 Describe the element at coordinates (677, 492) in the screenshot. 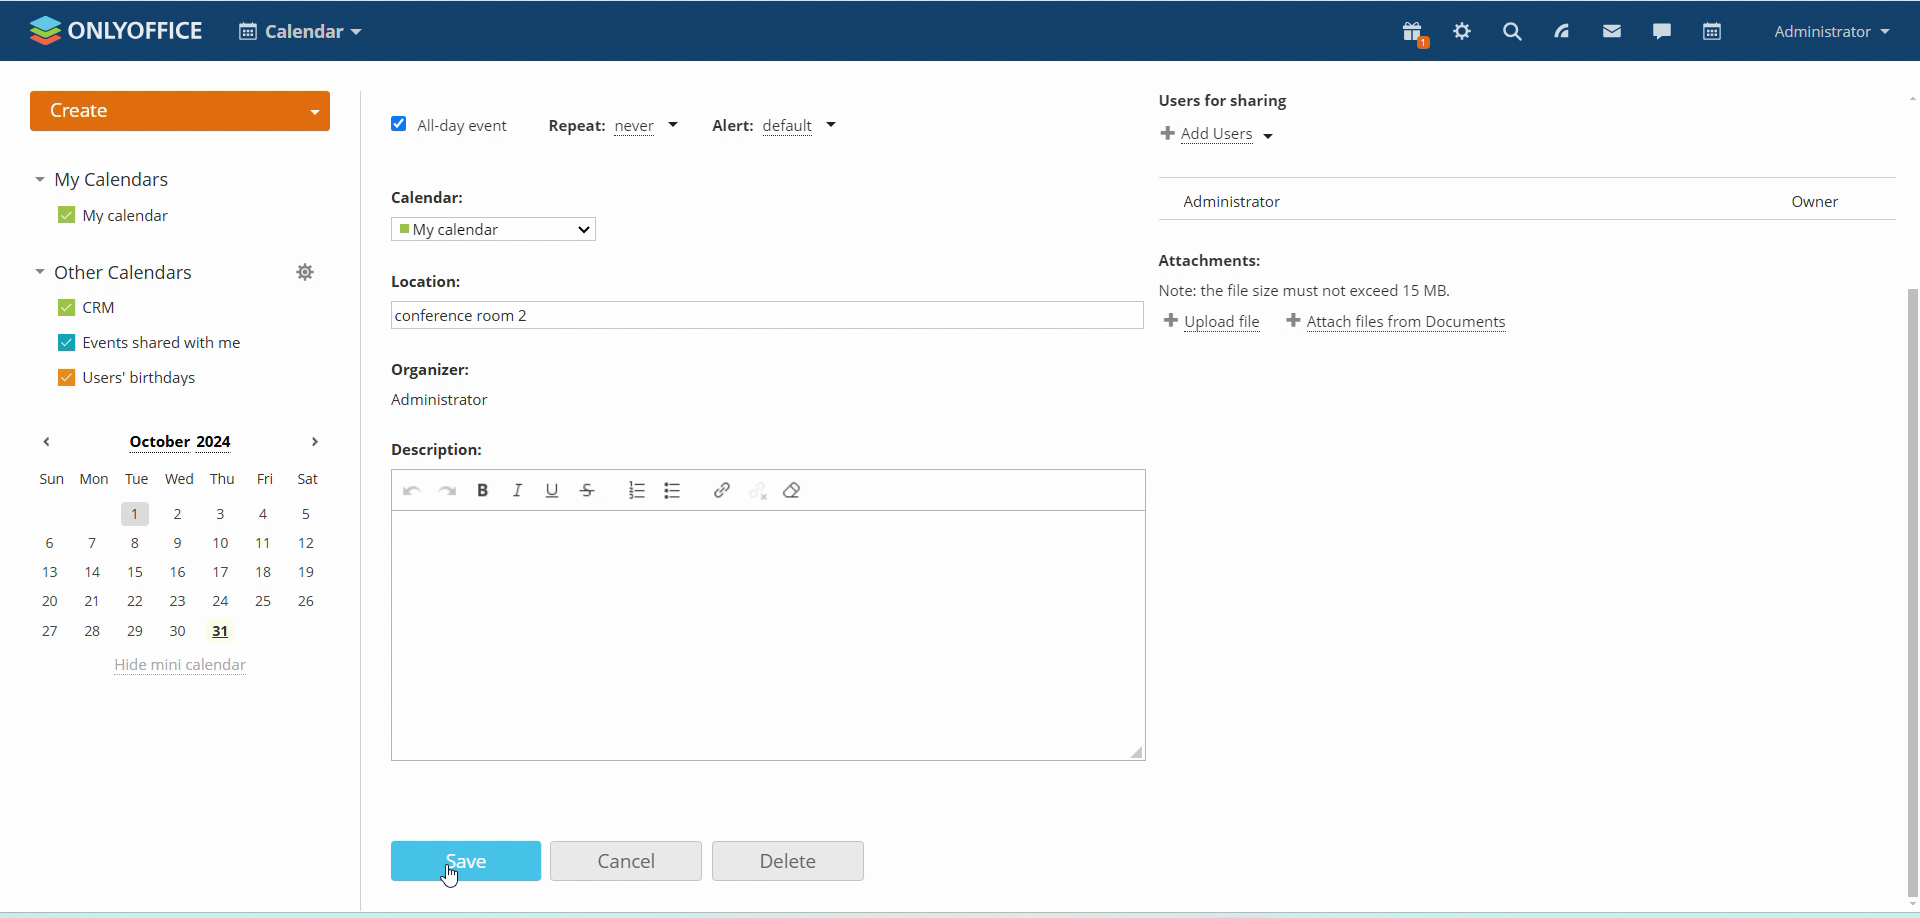

I see `add/remove bulleted list` at that location.